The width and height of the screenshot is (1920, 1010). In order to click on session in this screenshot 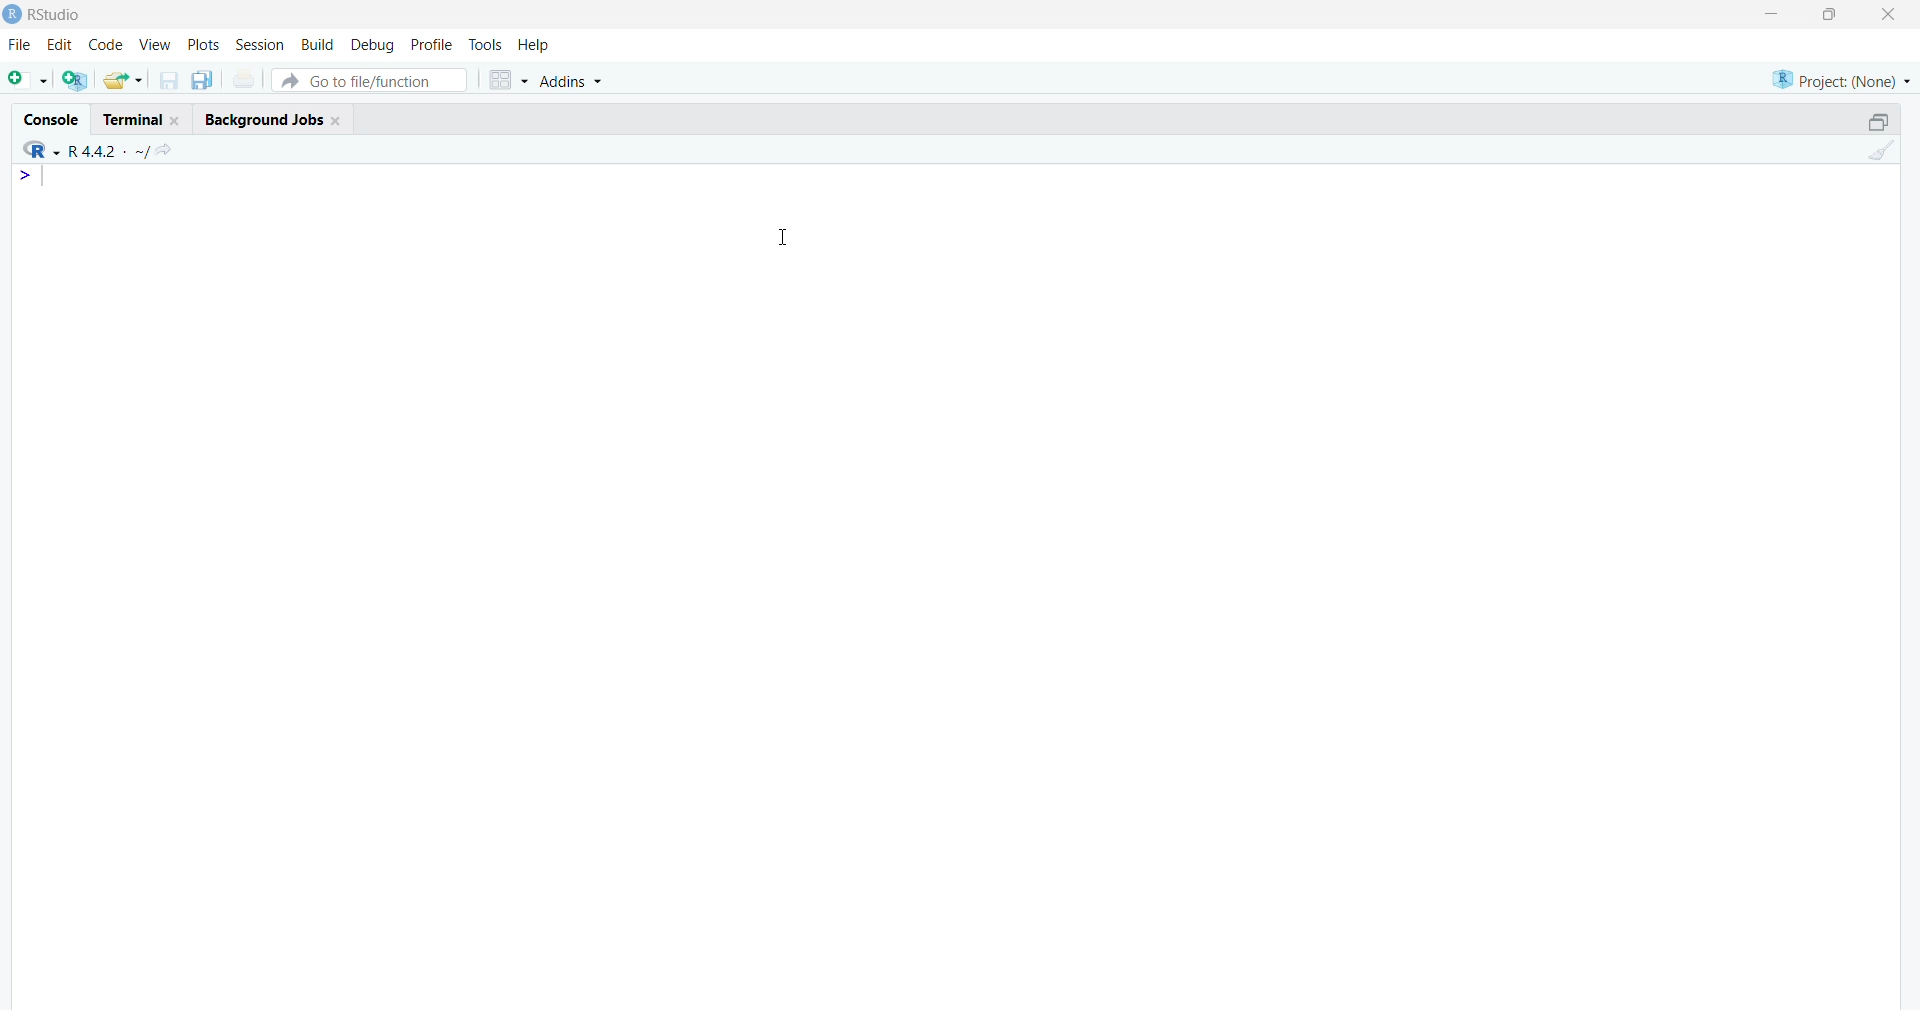, I will do `click(260, 45)`.